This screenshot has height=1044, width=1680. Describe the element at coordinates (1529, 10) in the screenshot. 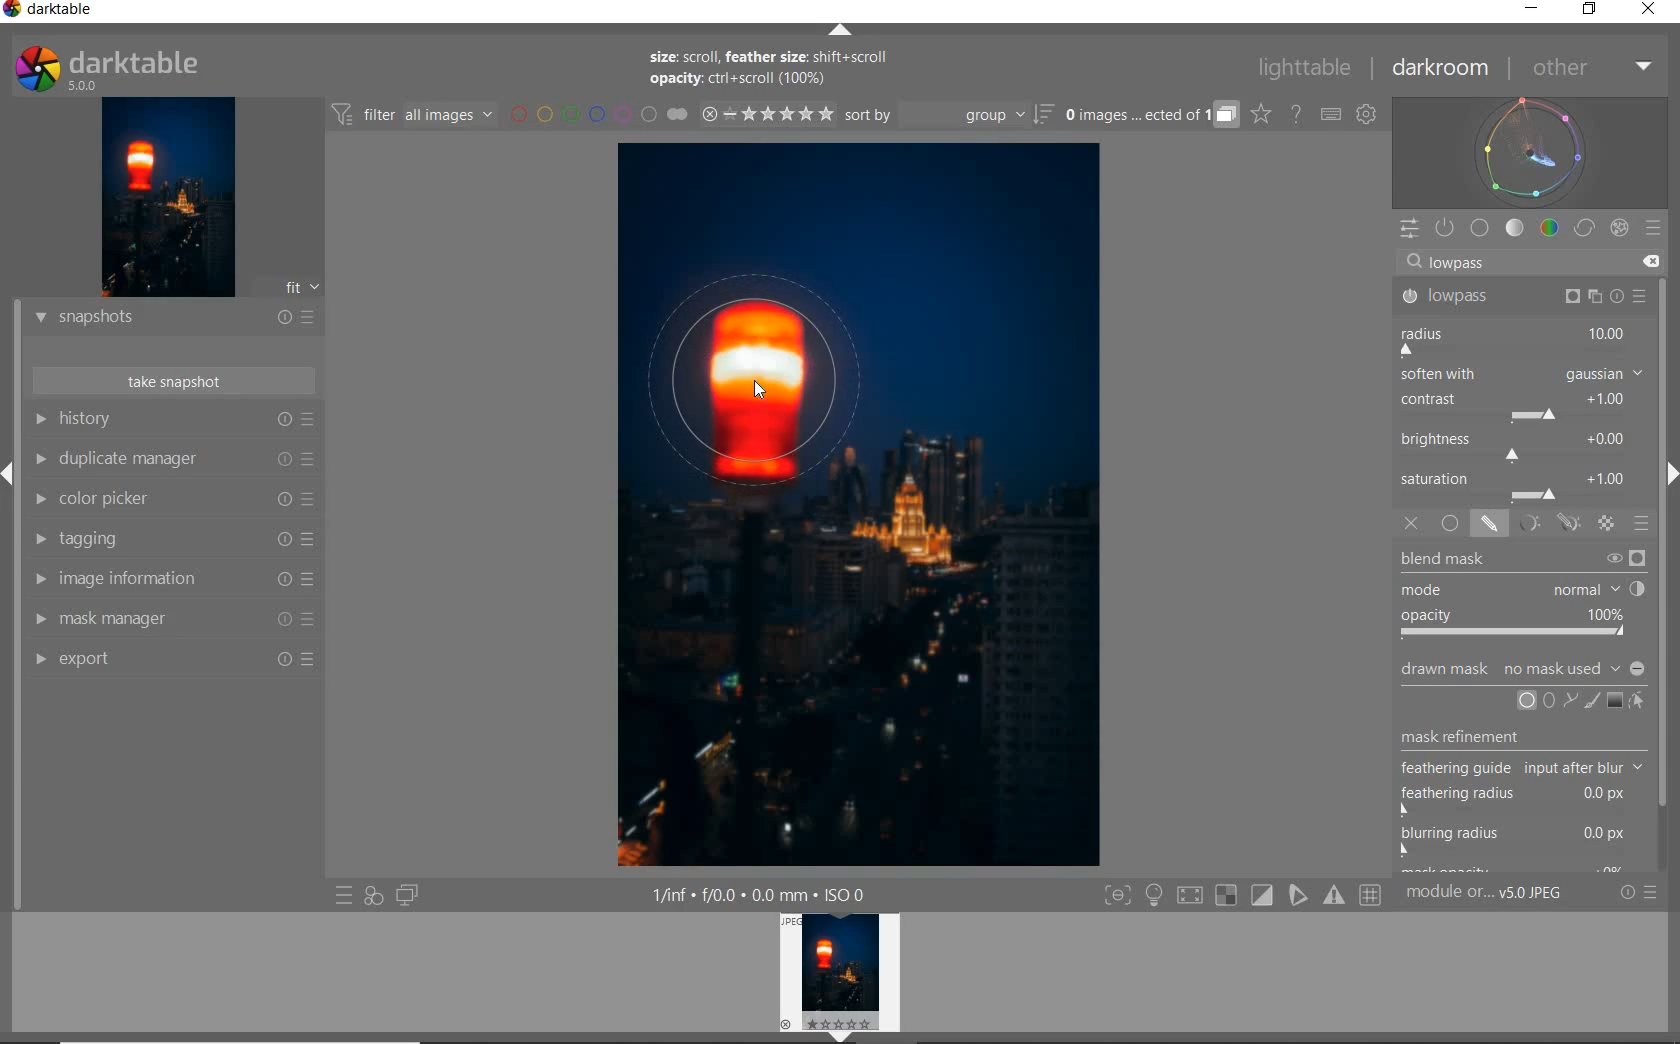

I see `MINIMIZE` at that location.